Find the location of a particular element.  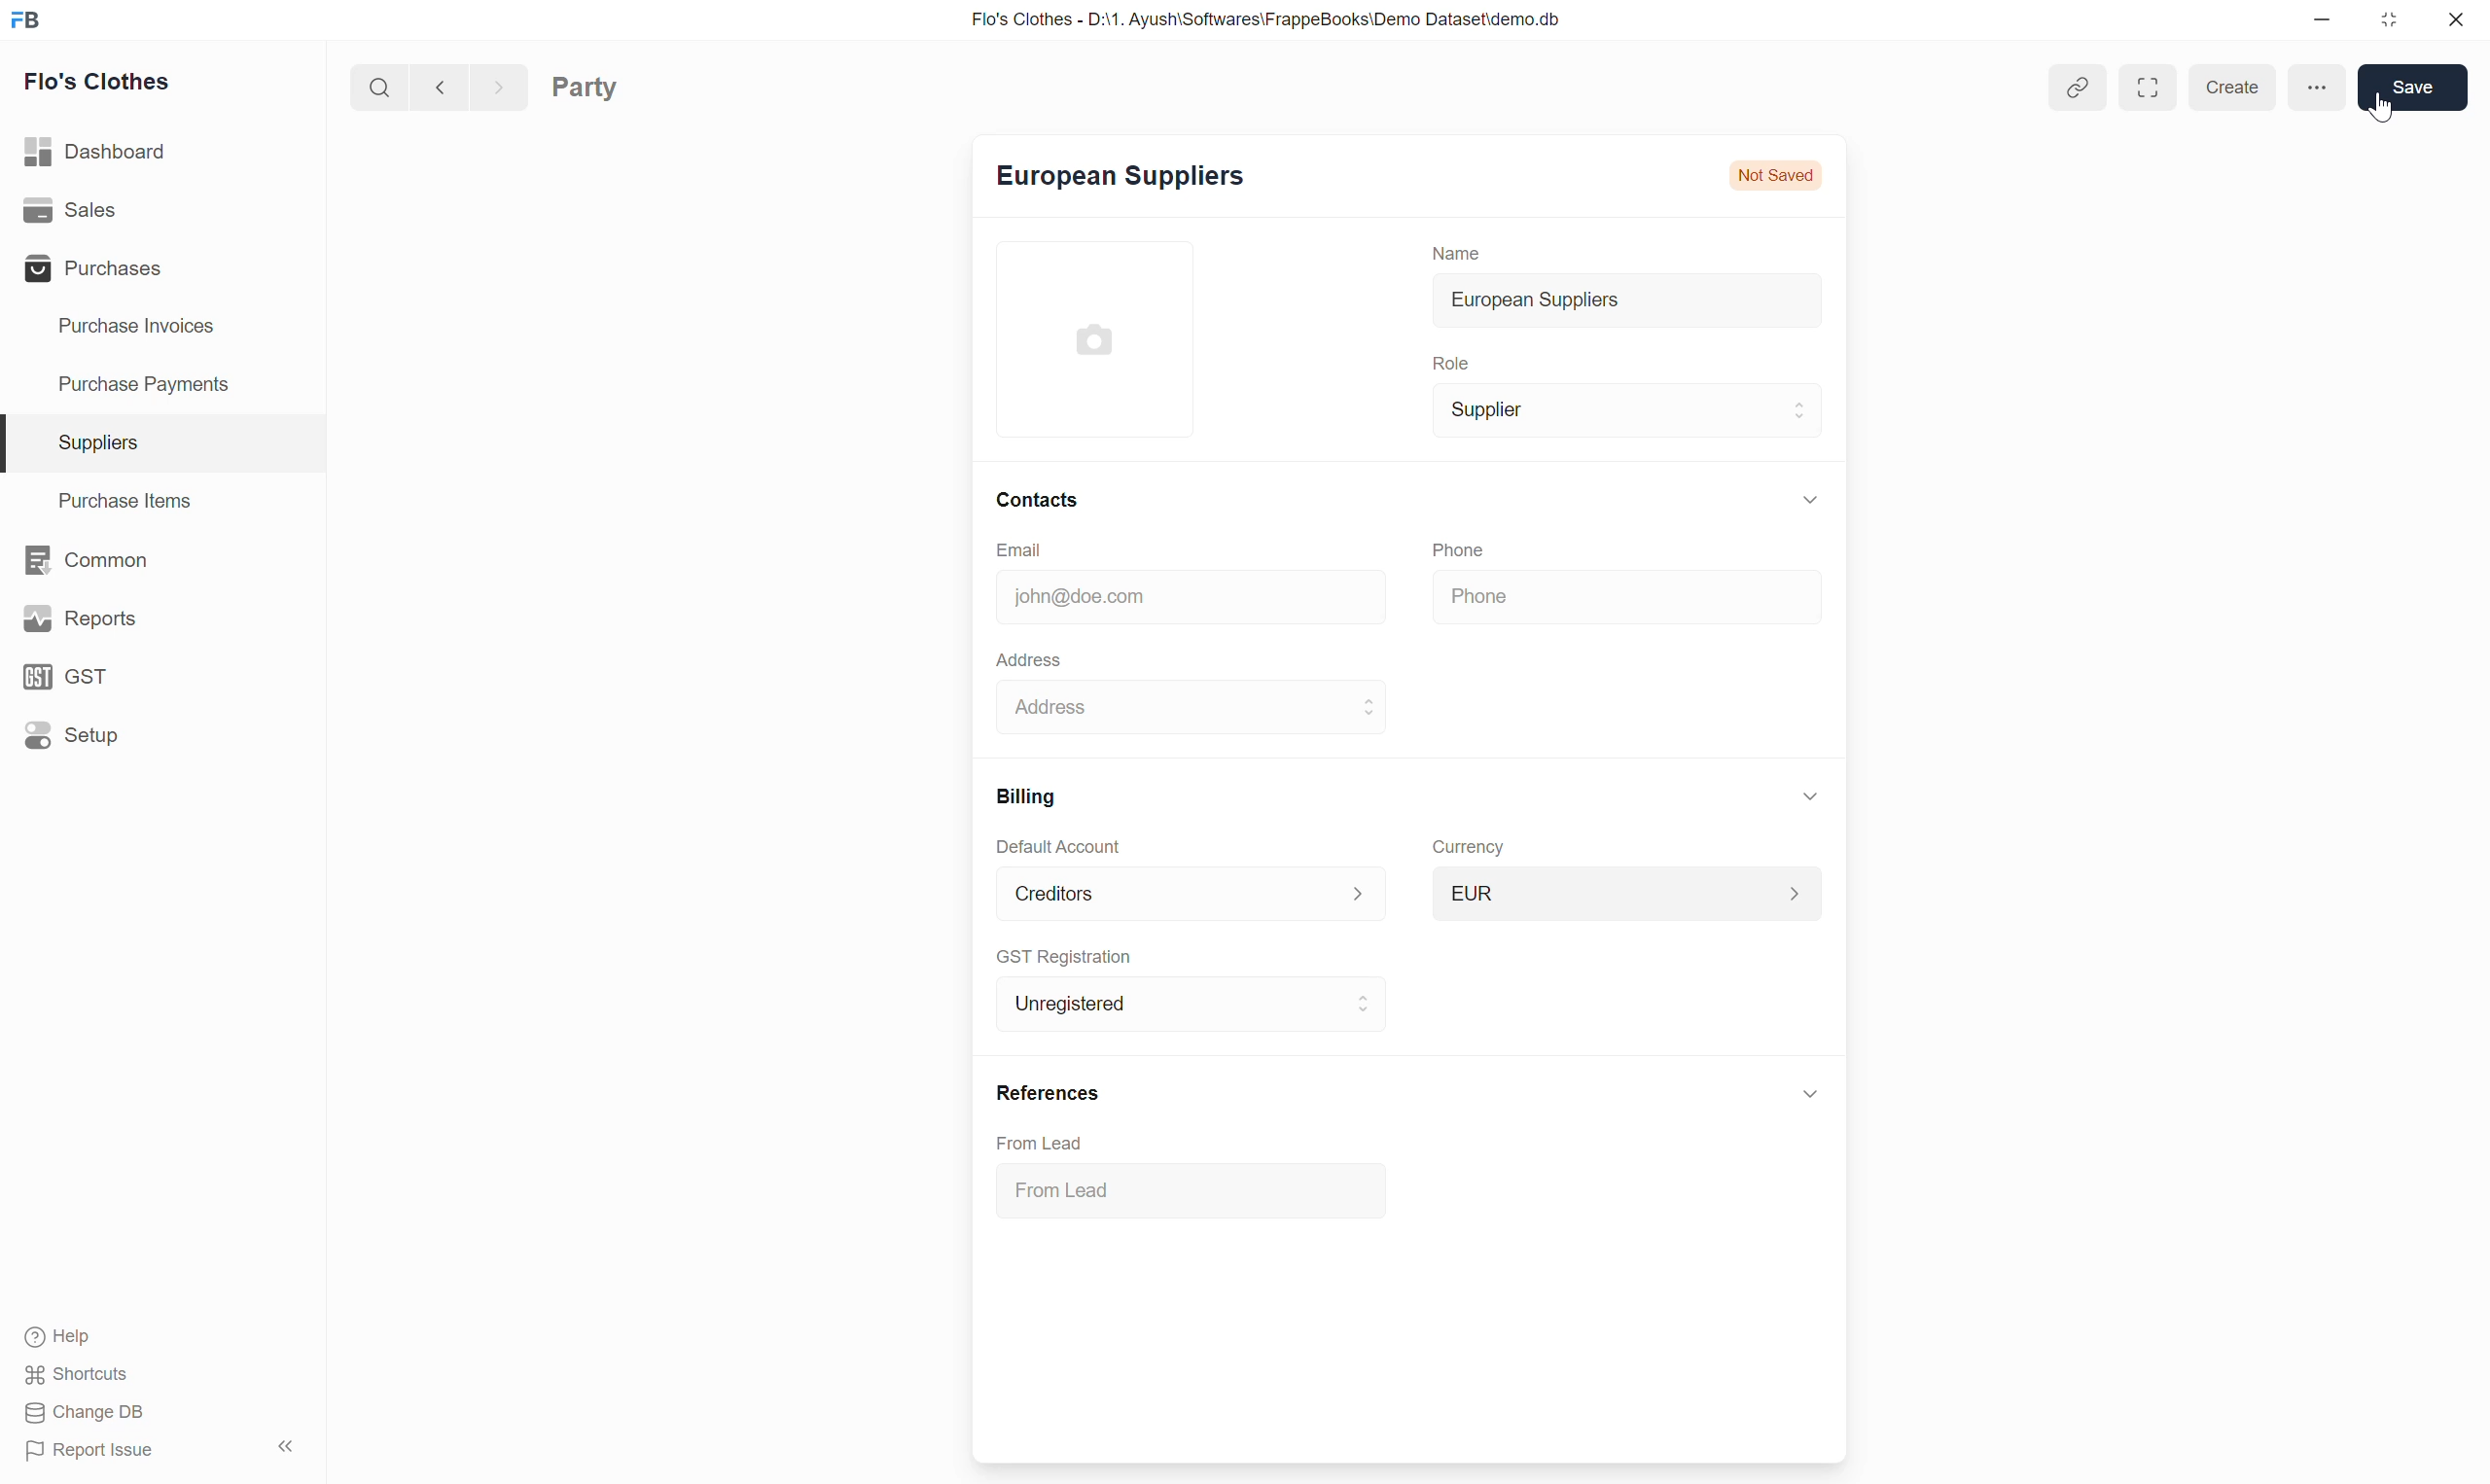

menu is located at coordinates (2320, 83).